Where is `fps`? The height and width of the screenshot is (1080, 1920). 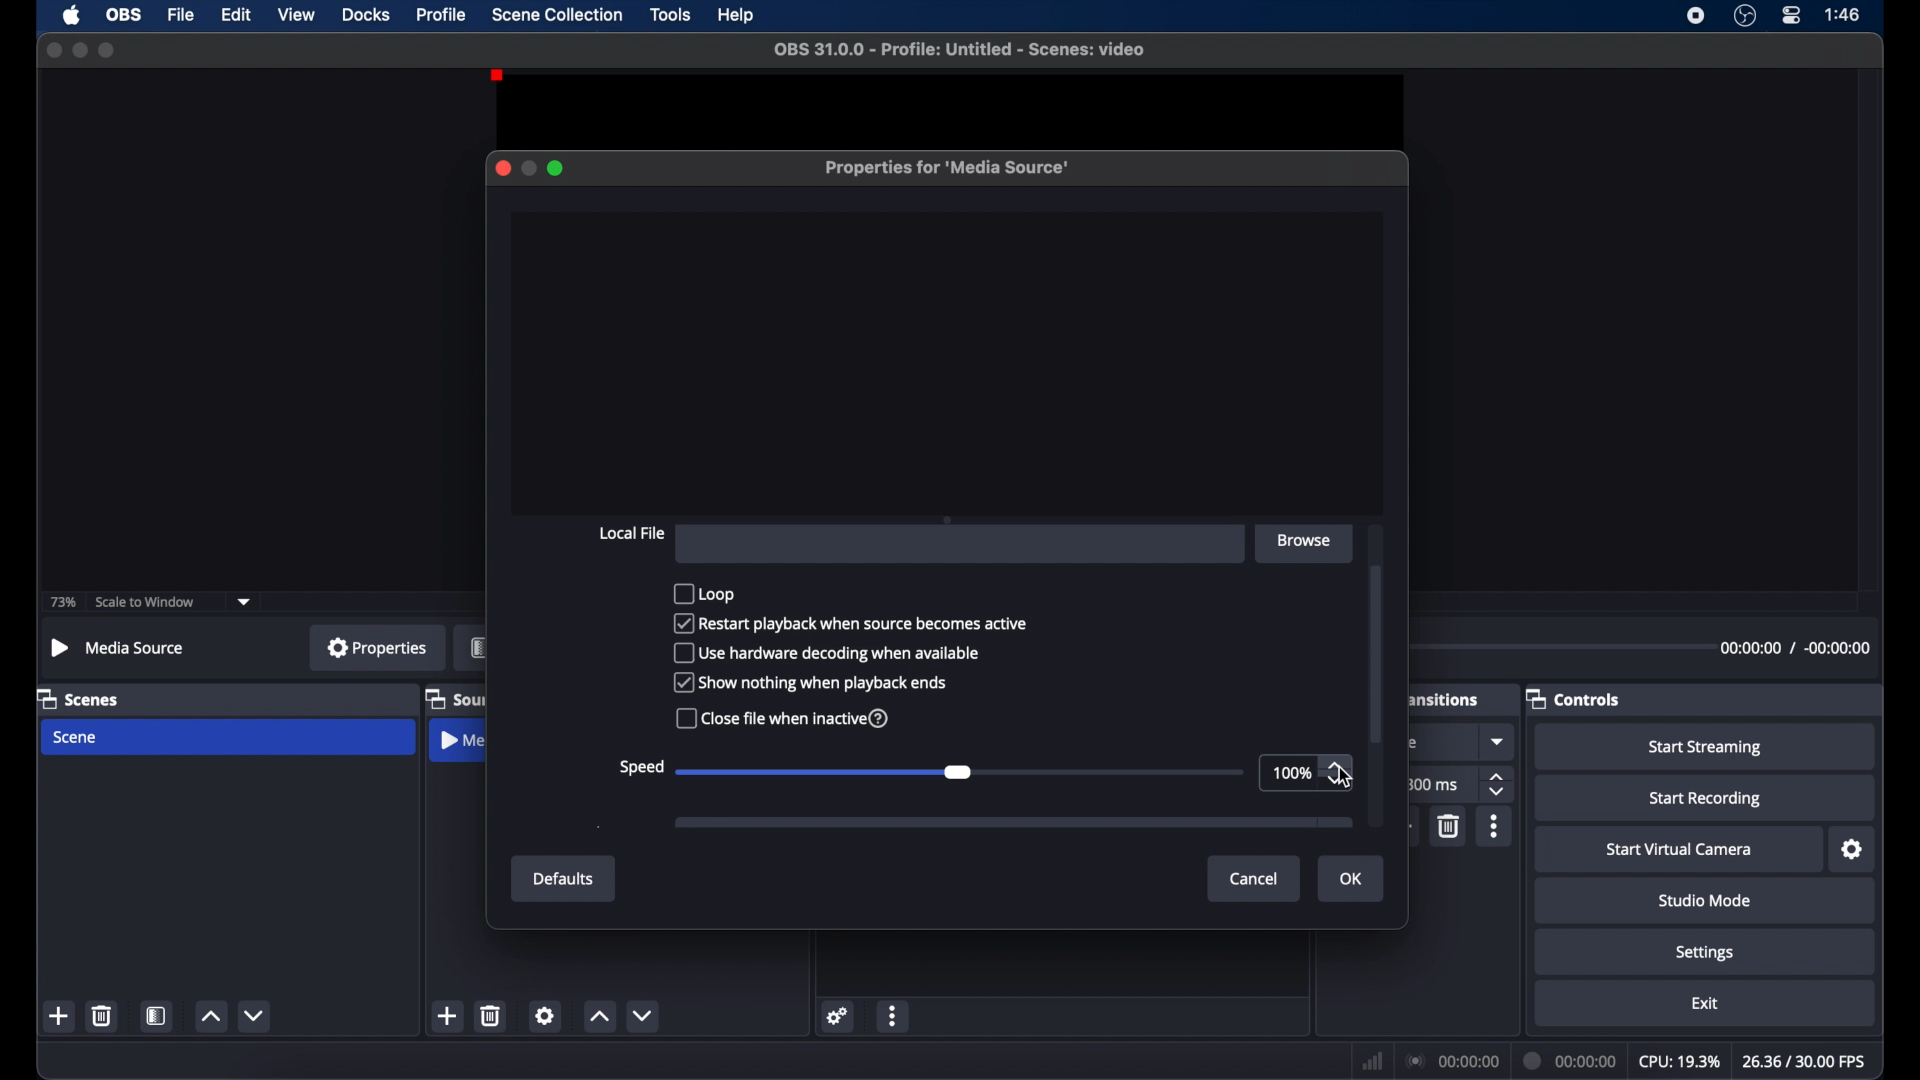
fps is located at coordinates (1806, 1061).